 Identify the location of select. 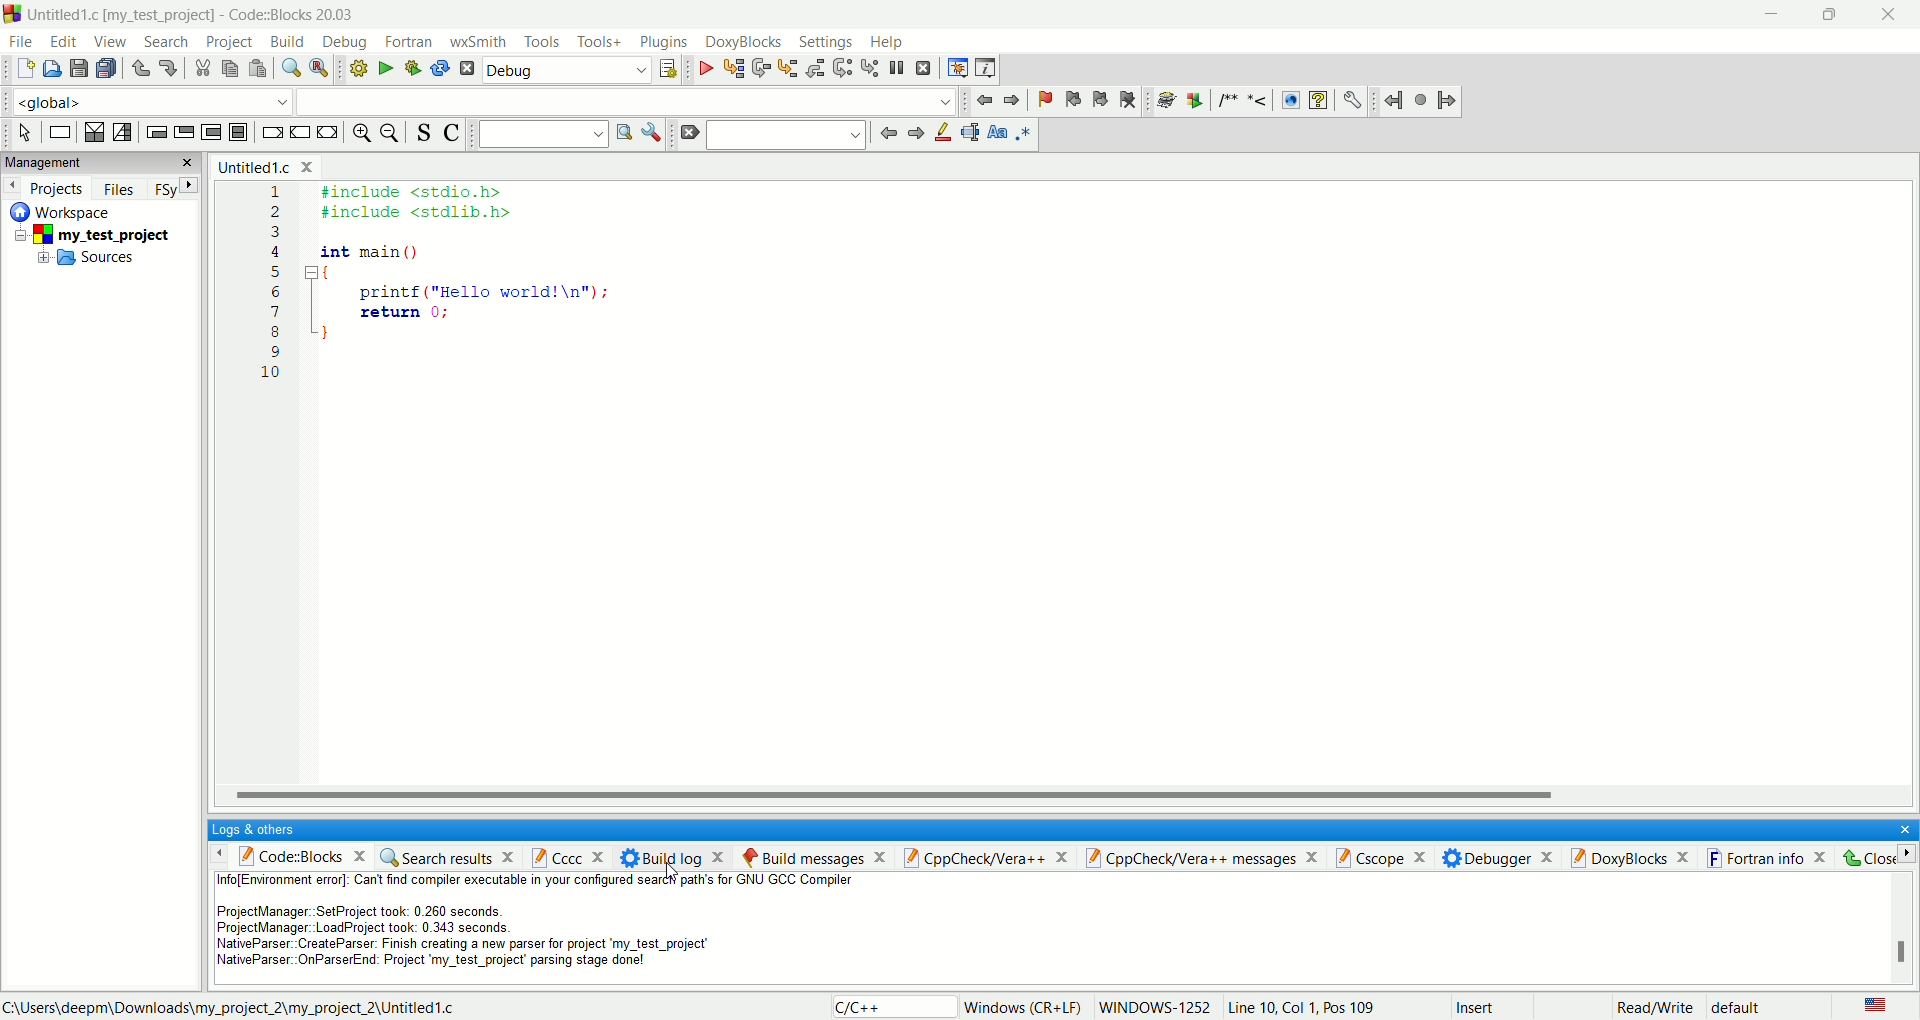
(25, 133).